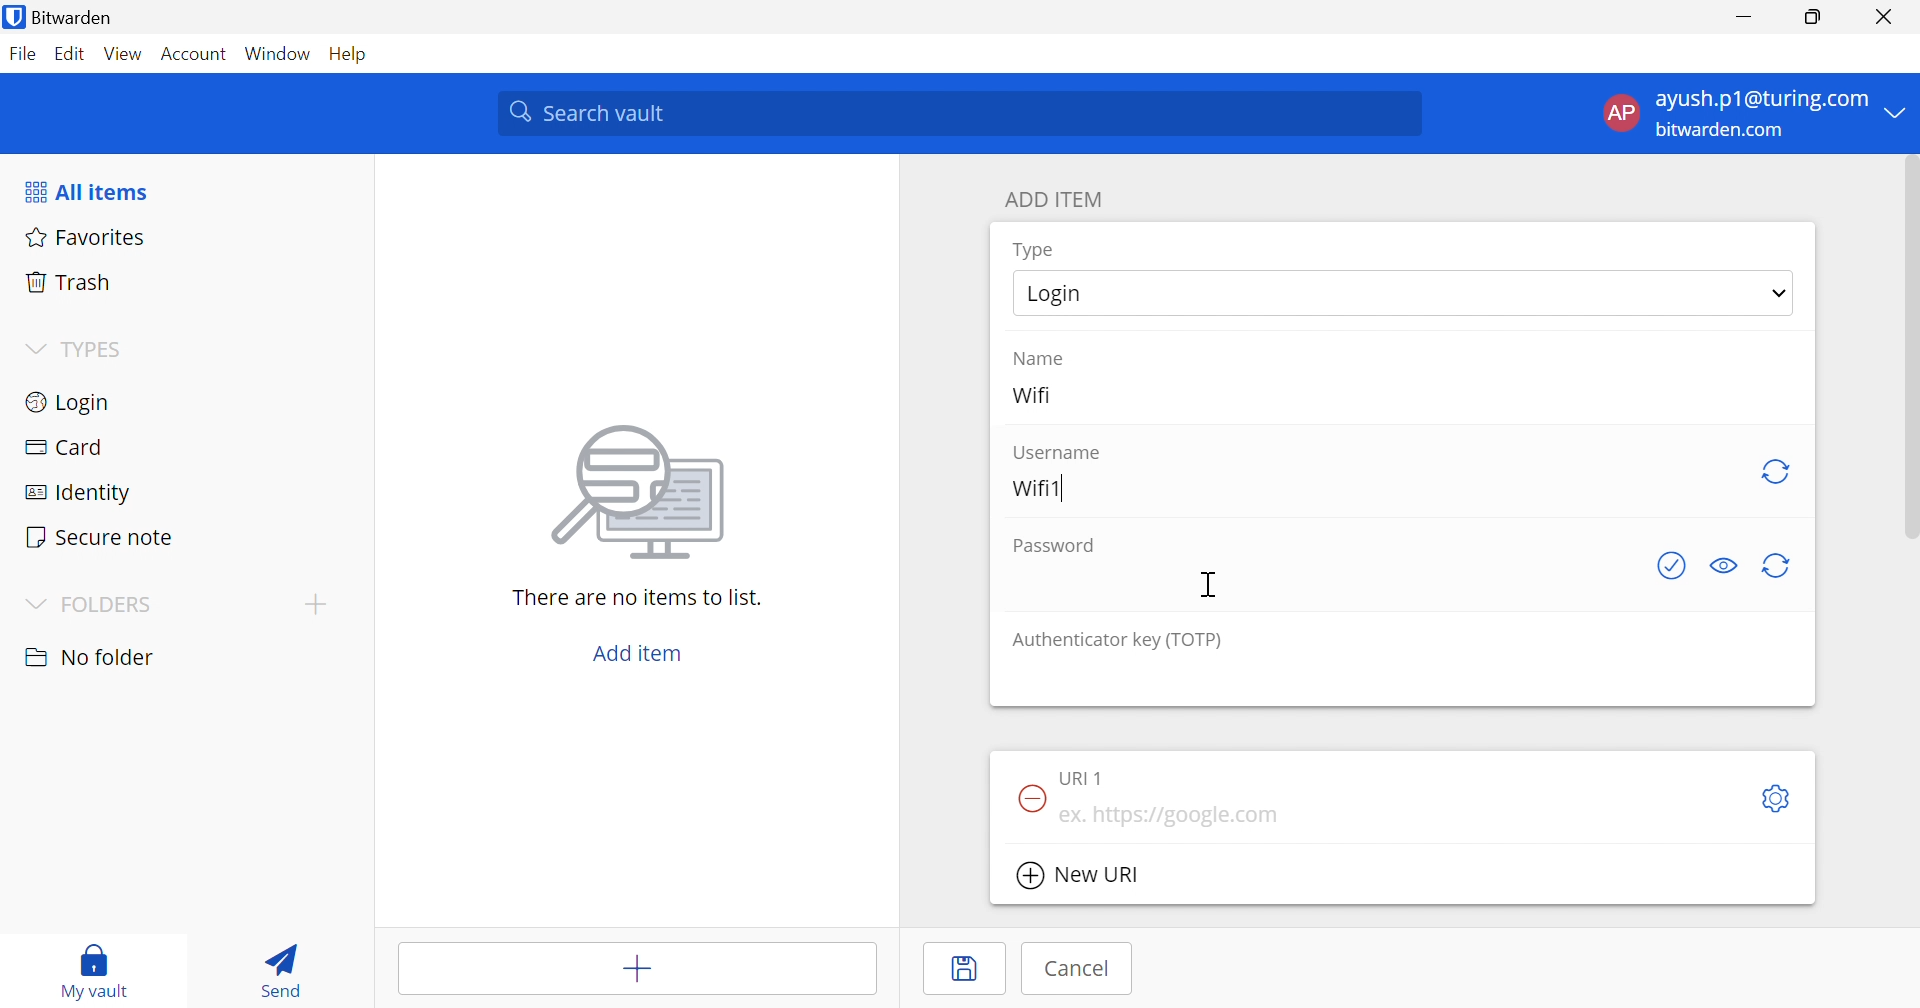  I want to click on scrollbar, so click(1908, 347).